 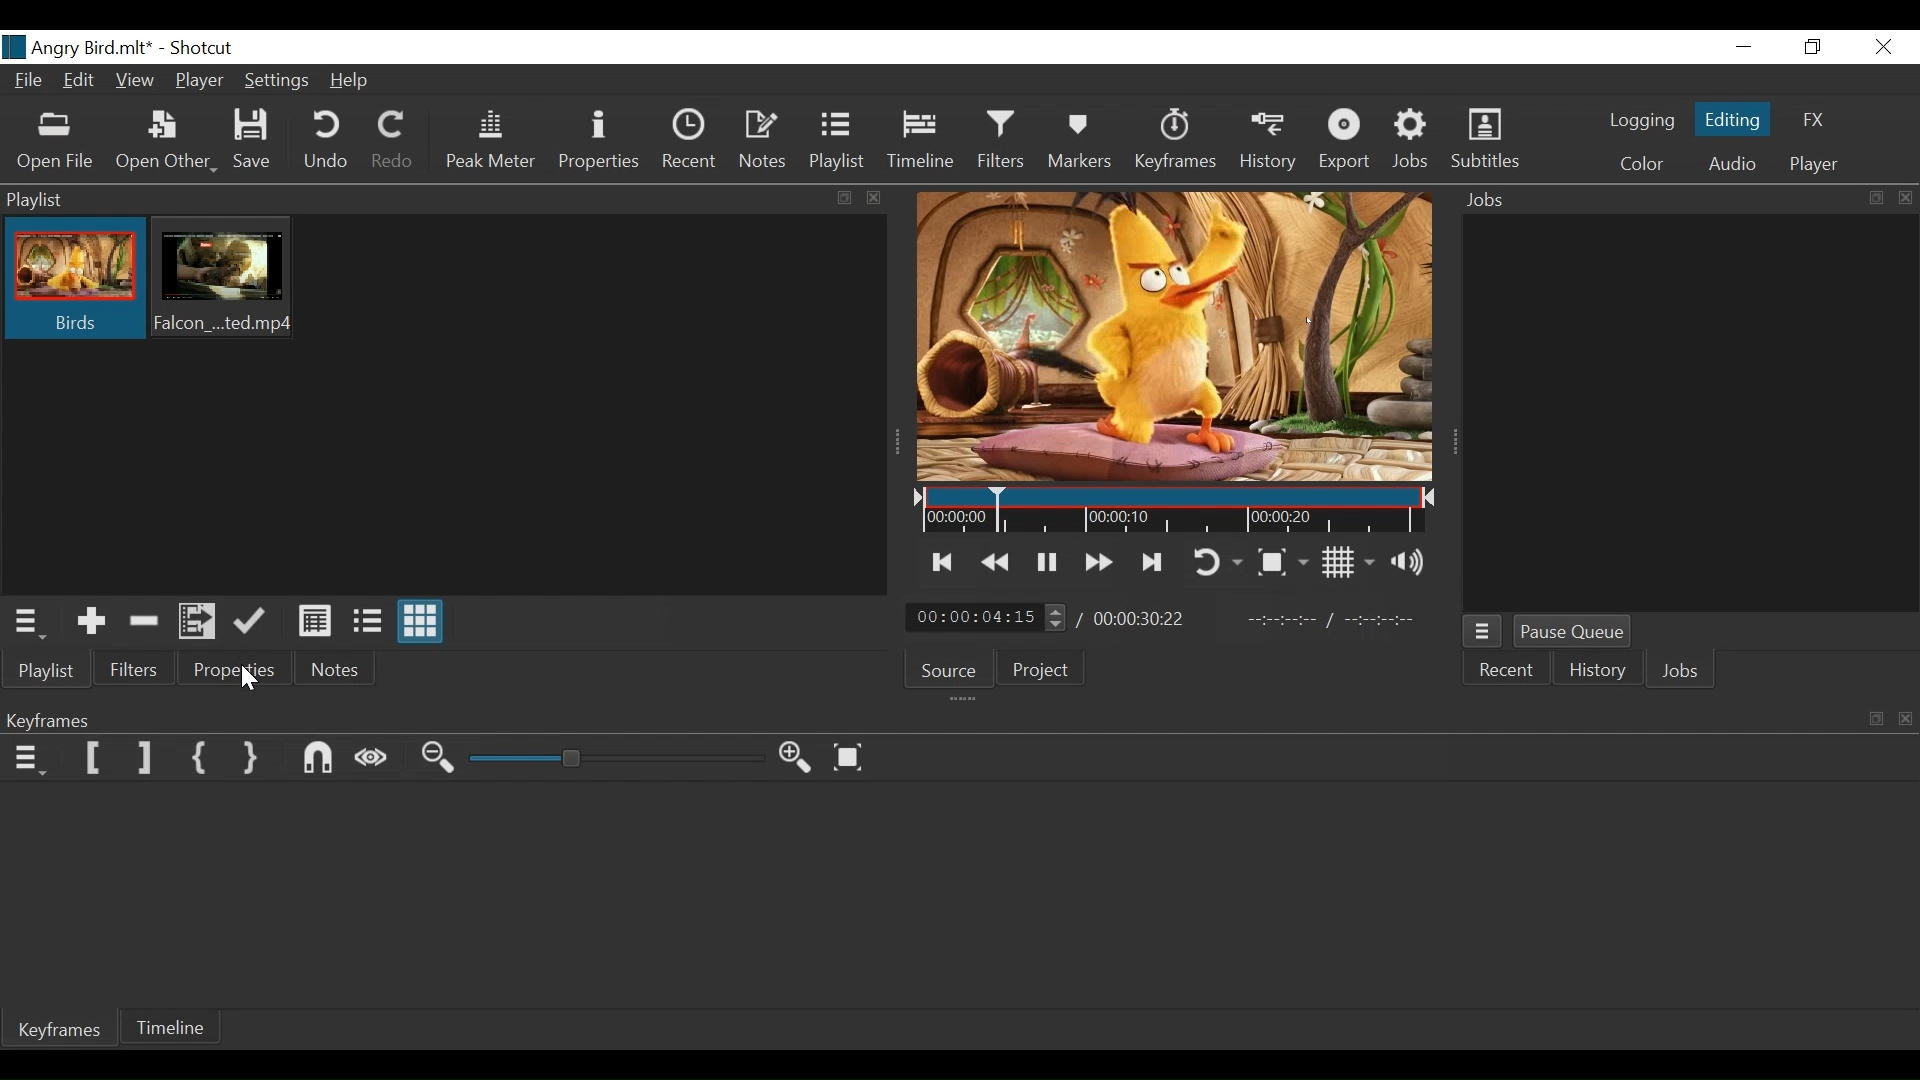 I want to click on View as Detail, so click(x=319, y=623).